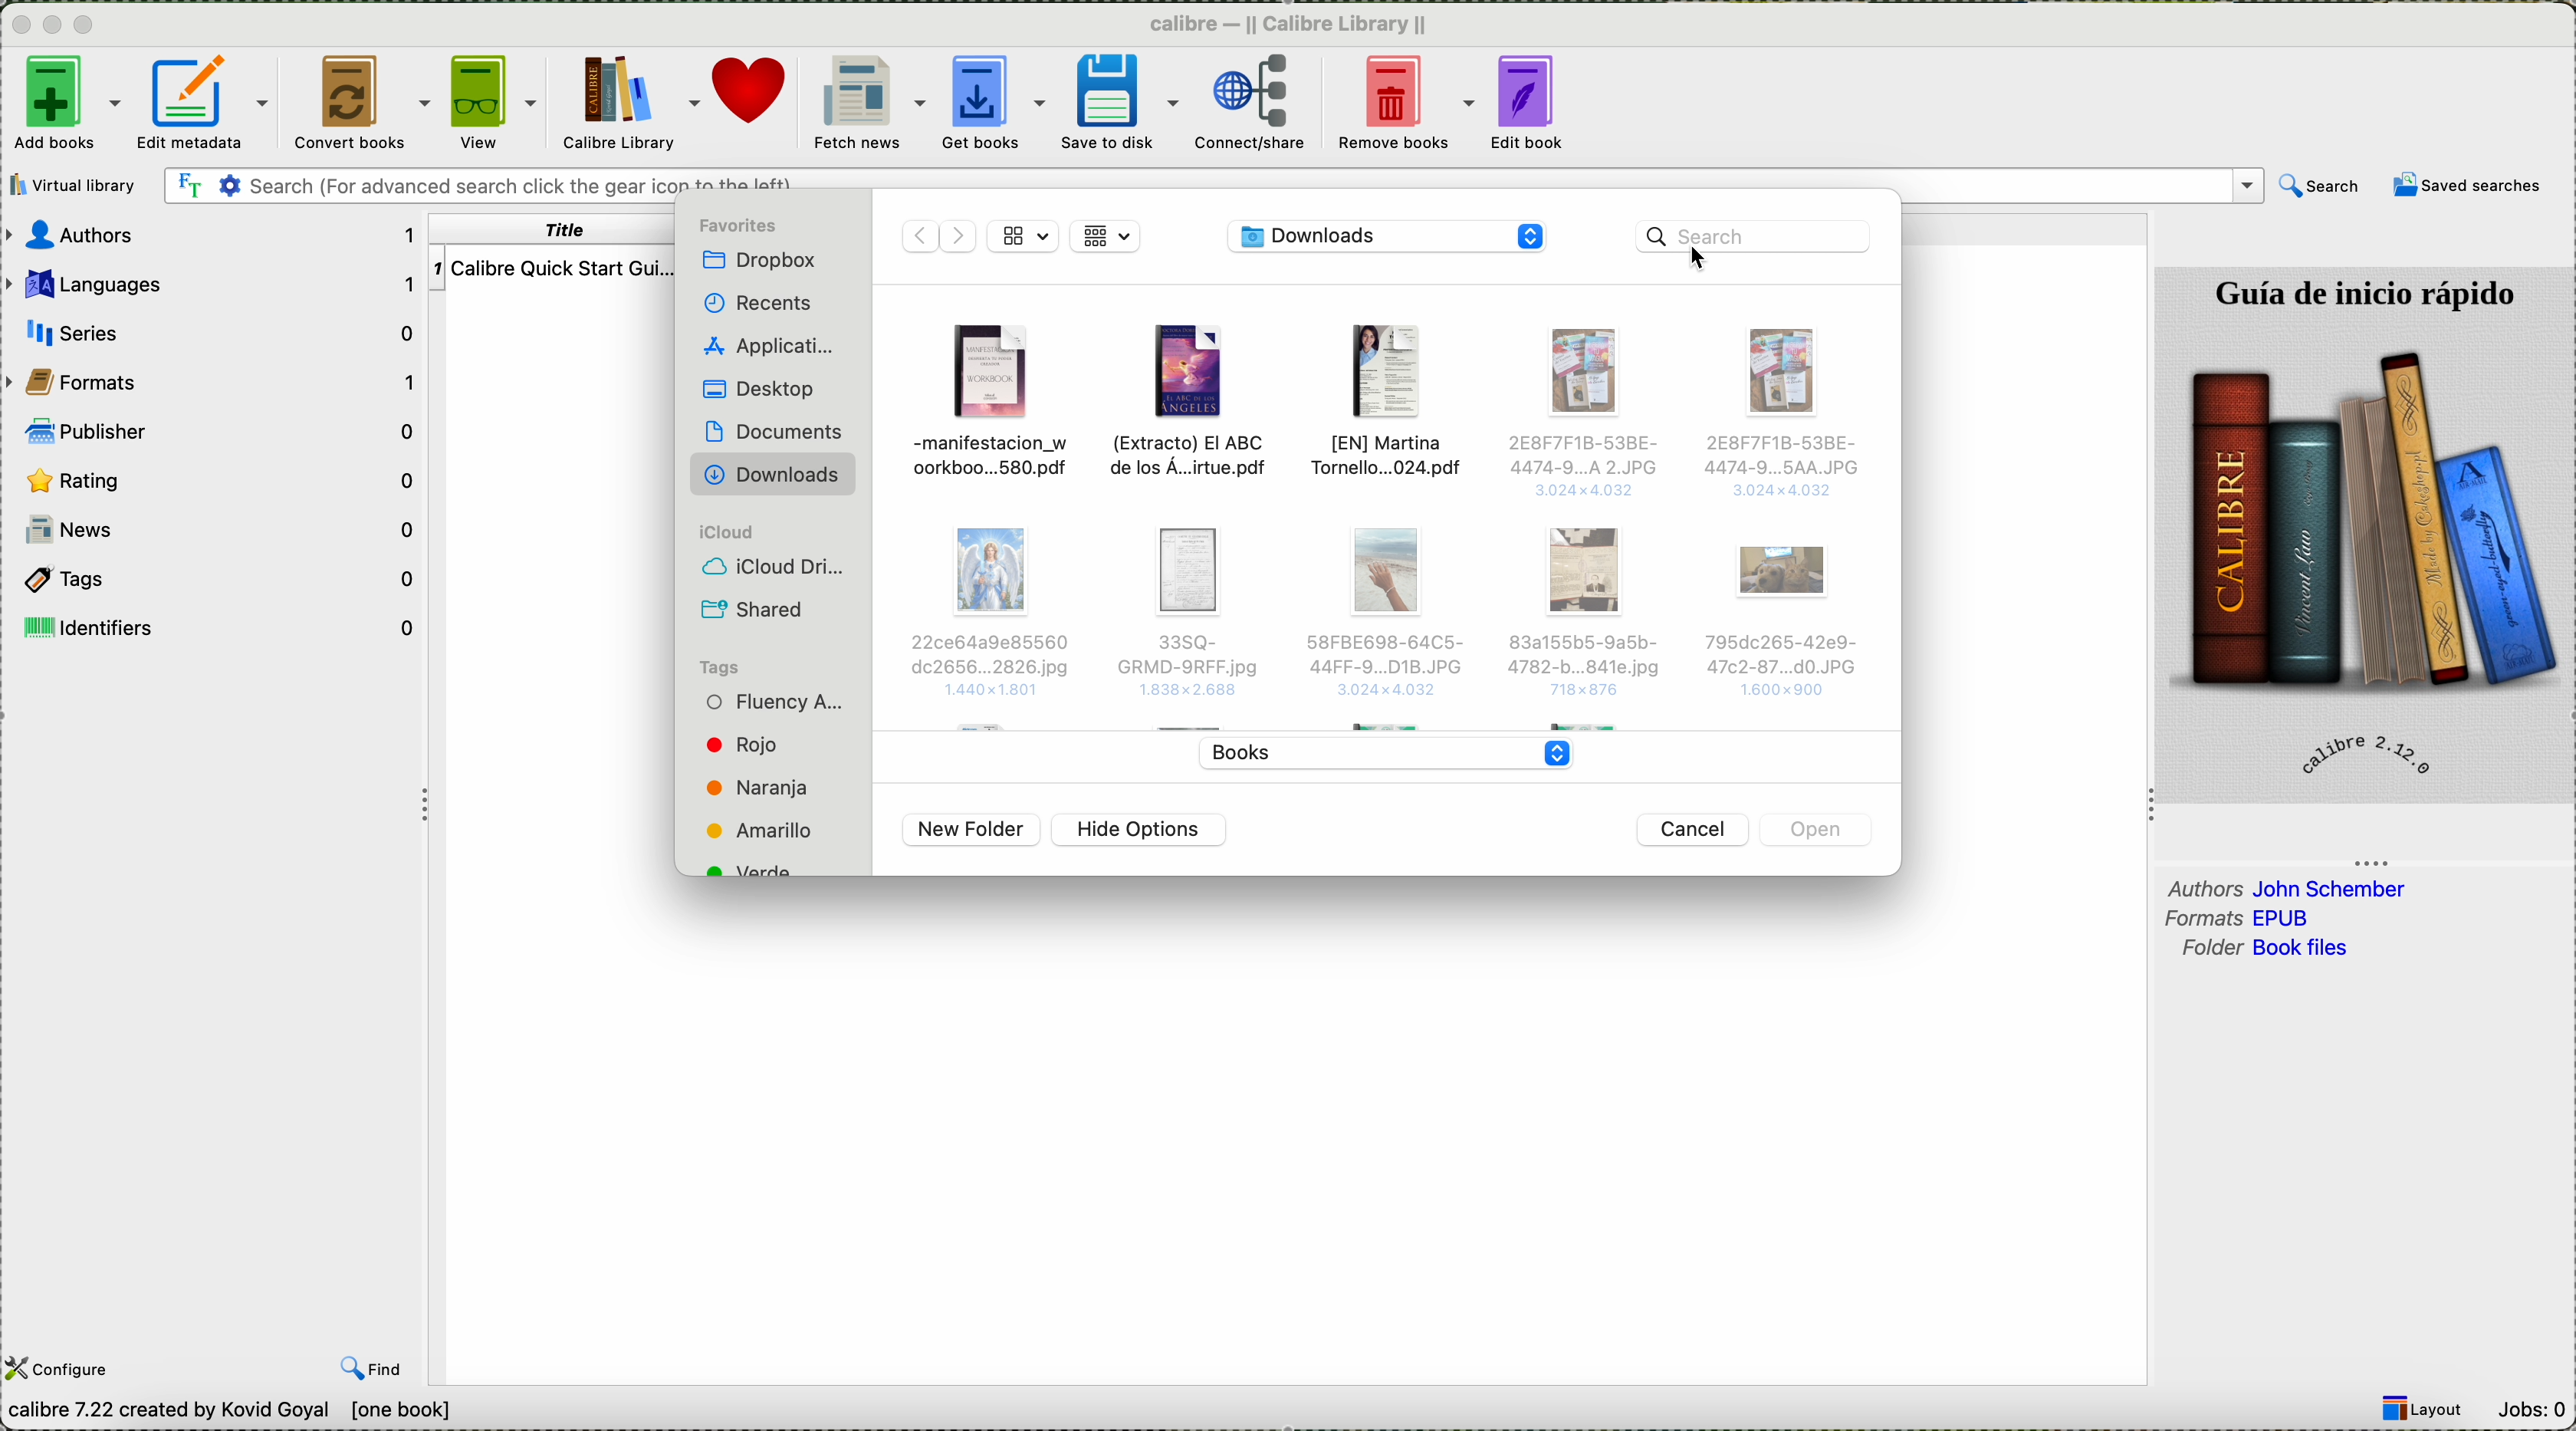  I want to click on disable navigate arrows, so click(937, 233).